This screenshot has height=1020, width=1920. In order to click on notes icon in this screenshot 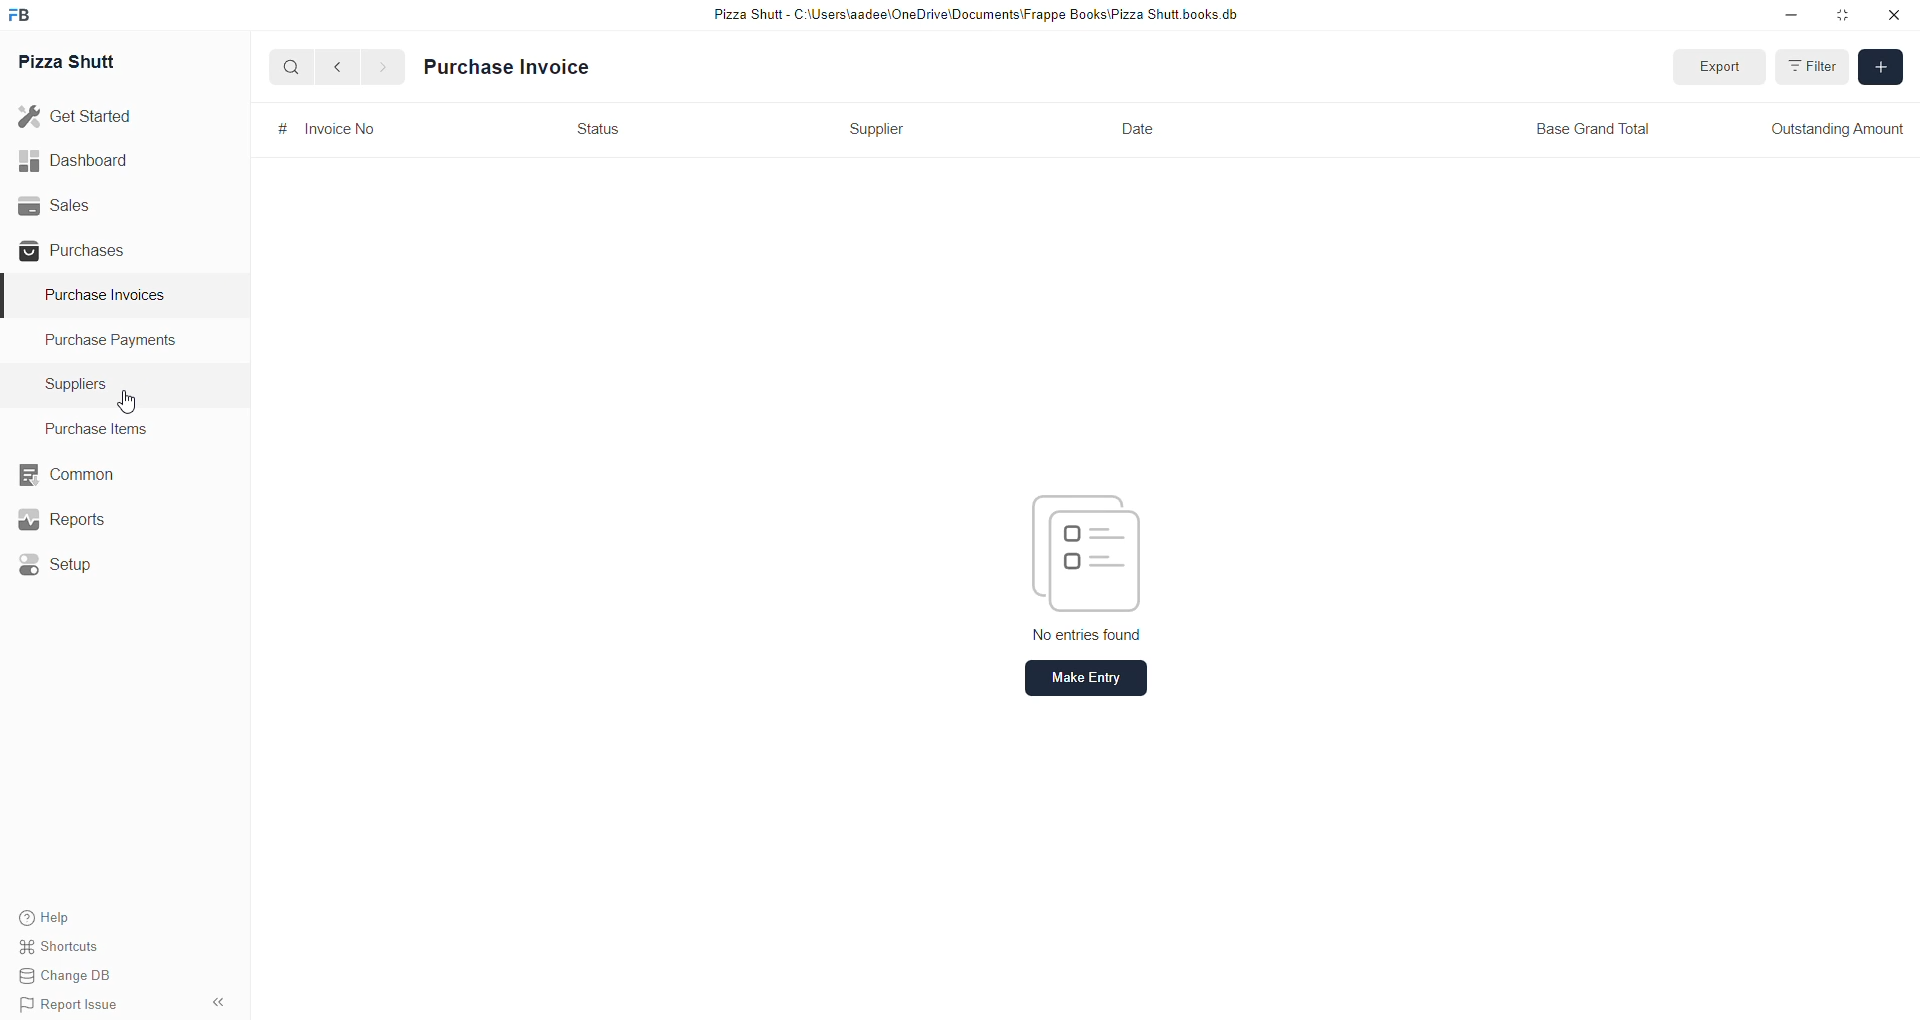, I will do `click(1085, 546)`.